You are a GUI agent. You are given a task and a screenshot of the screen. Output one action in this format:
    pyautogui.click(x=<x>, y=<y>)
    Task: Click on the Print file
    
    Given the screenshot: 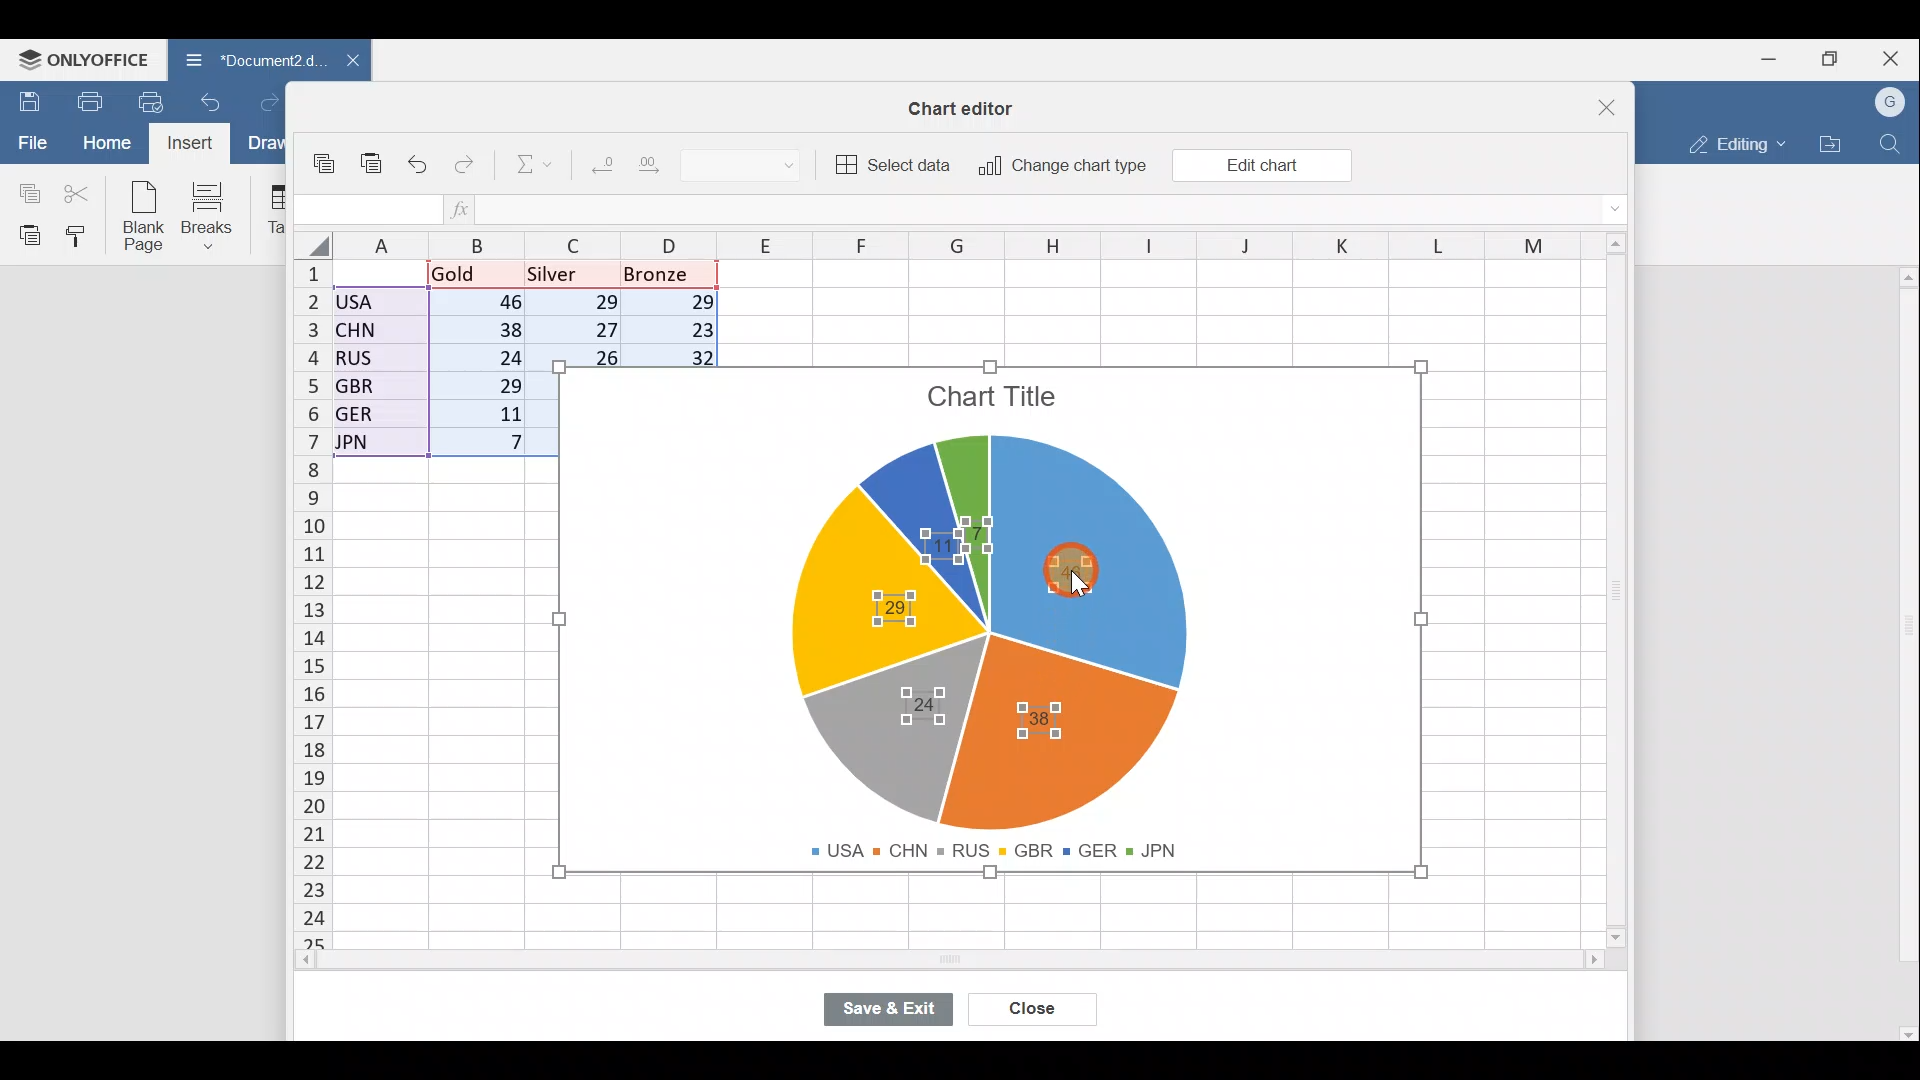 What is the action you would take?
    pyautogui.click(x=88, y=100)
    